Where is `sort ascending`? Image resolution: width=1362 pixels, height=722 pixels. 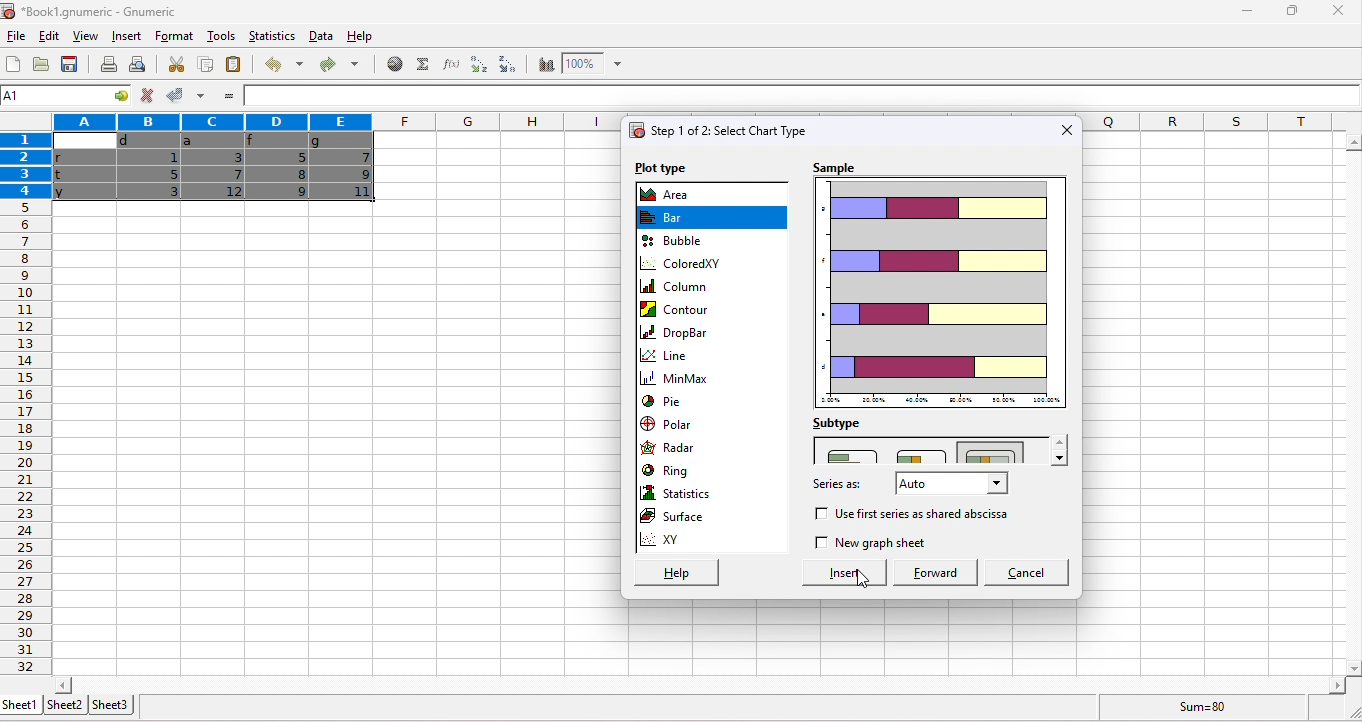
sort ascending is located at coordinates (477, 64).